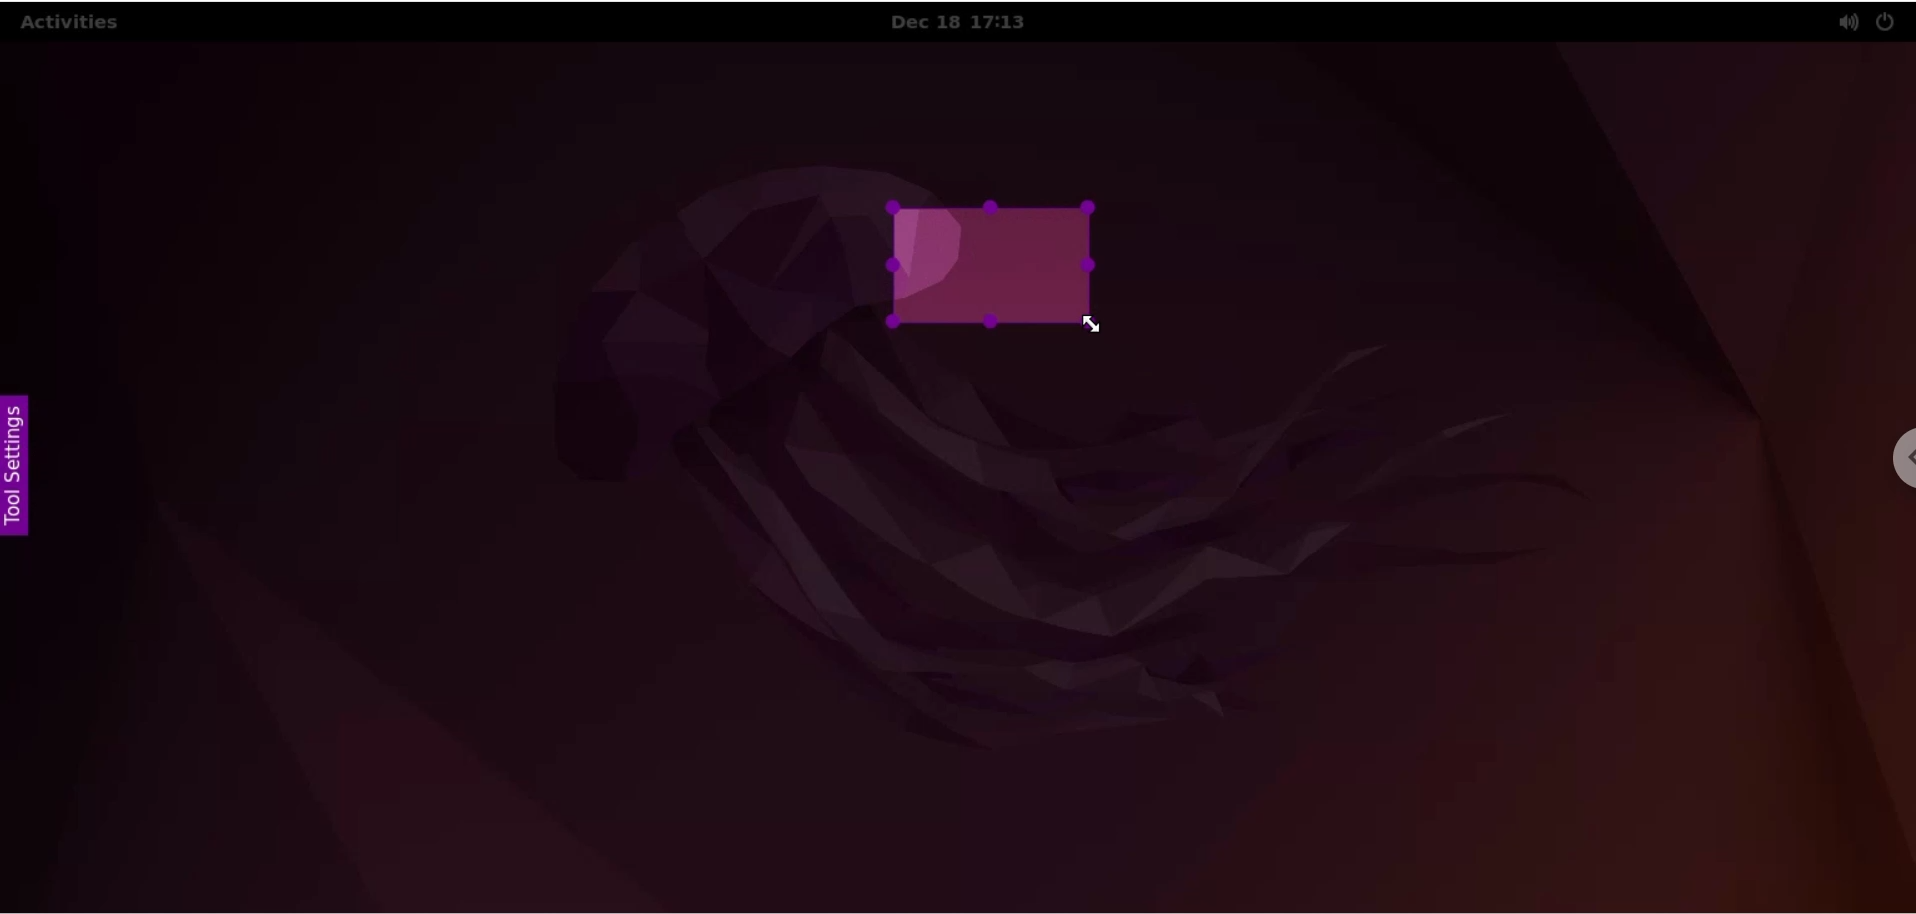 The width and height of the screenshot is (1916, 914). I want to click on chrome settings, so click(1897, 460).